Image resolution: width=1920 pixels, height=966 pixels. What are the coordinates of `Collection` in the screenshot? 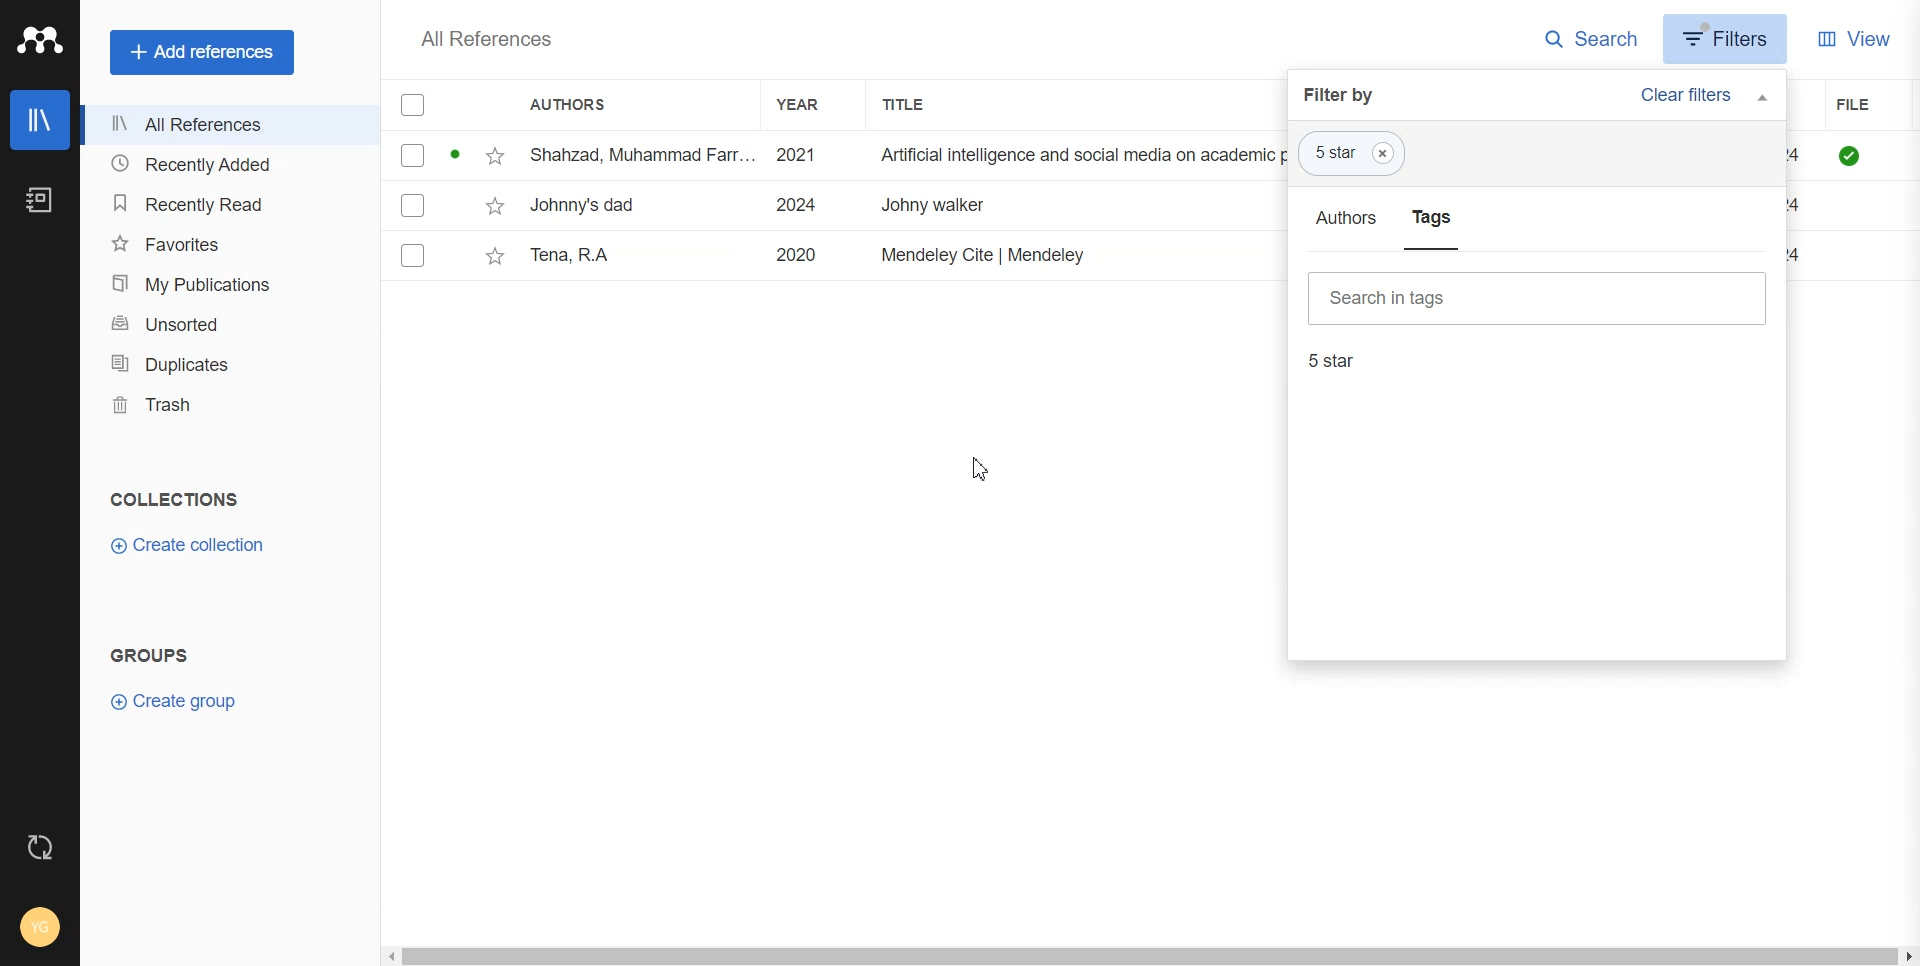 It's located at (176, 499).